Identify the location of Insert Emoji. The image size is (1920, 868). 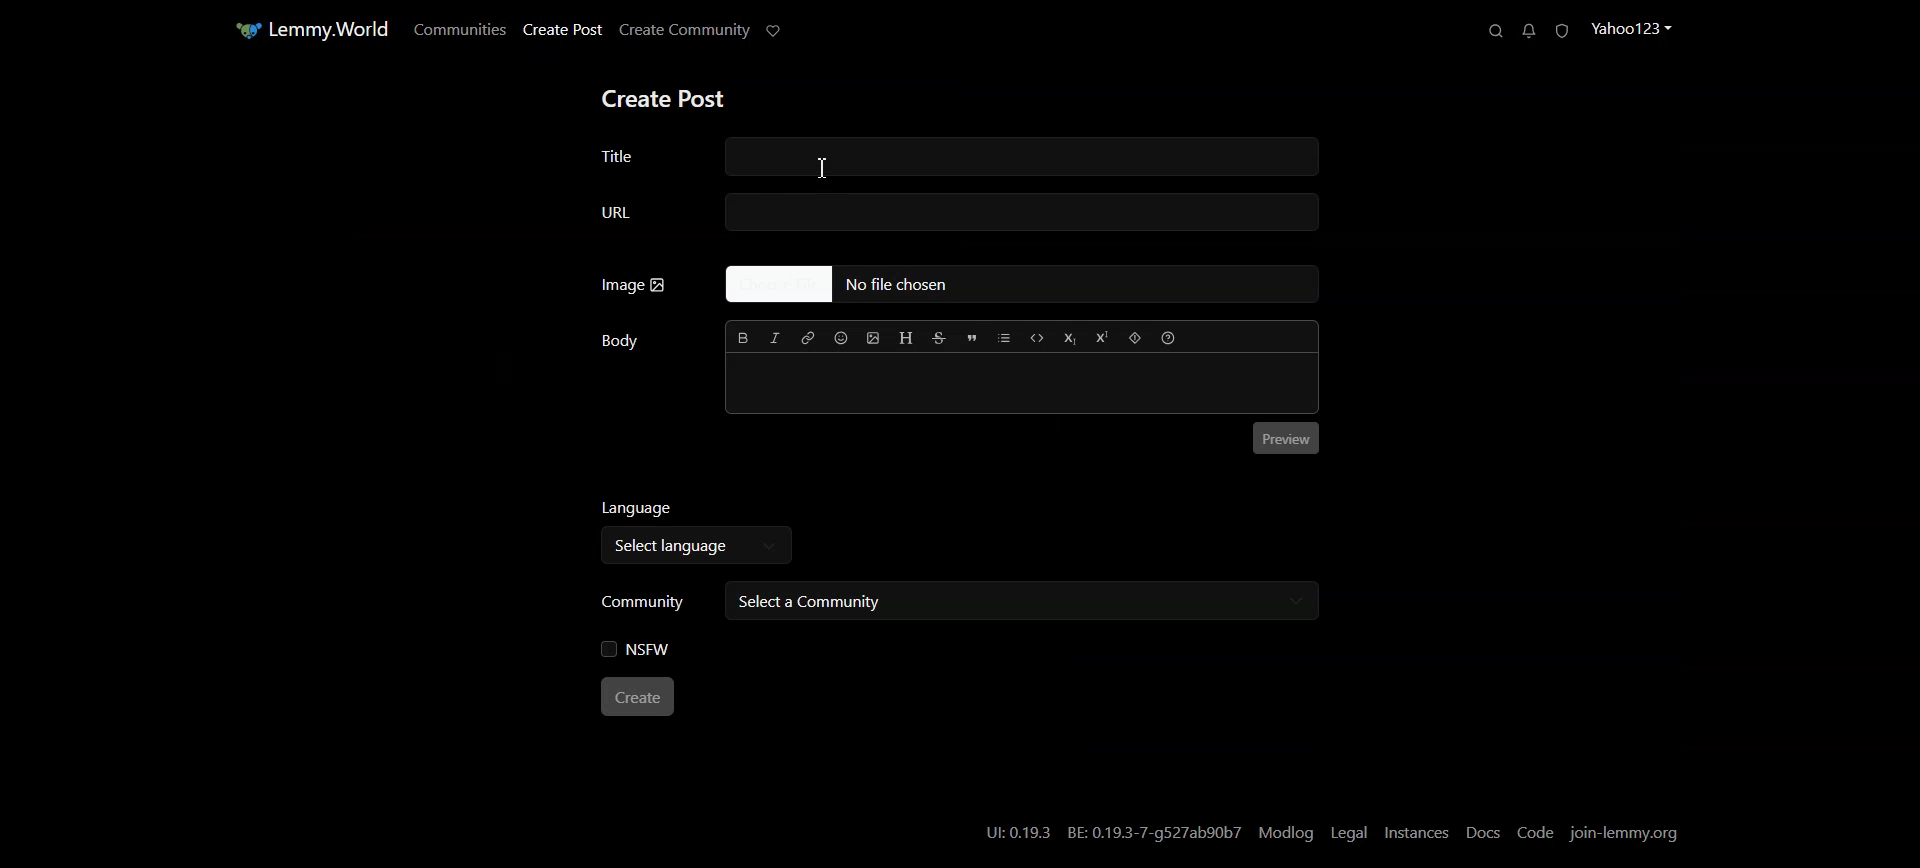
(842, 338).